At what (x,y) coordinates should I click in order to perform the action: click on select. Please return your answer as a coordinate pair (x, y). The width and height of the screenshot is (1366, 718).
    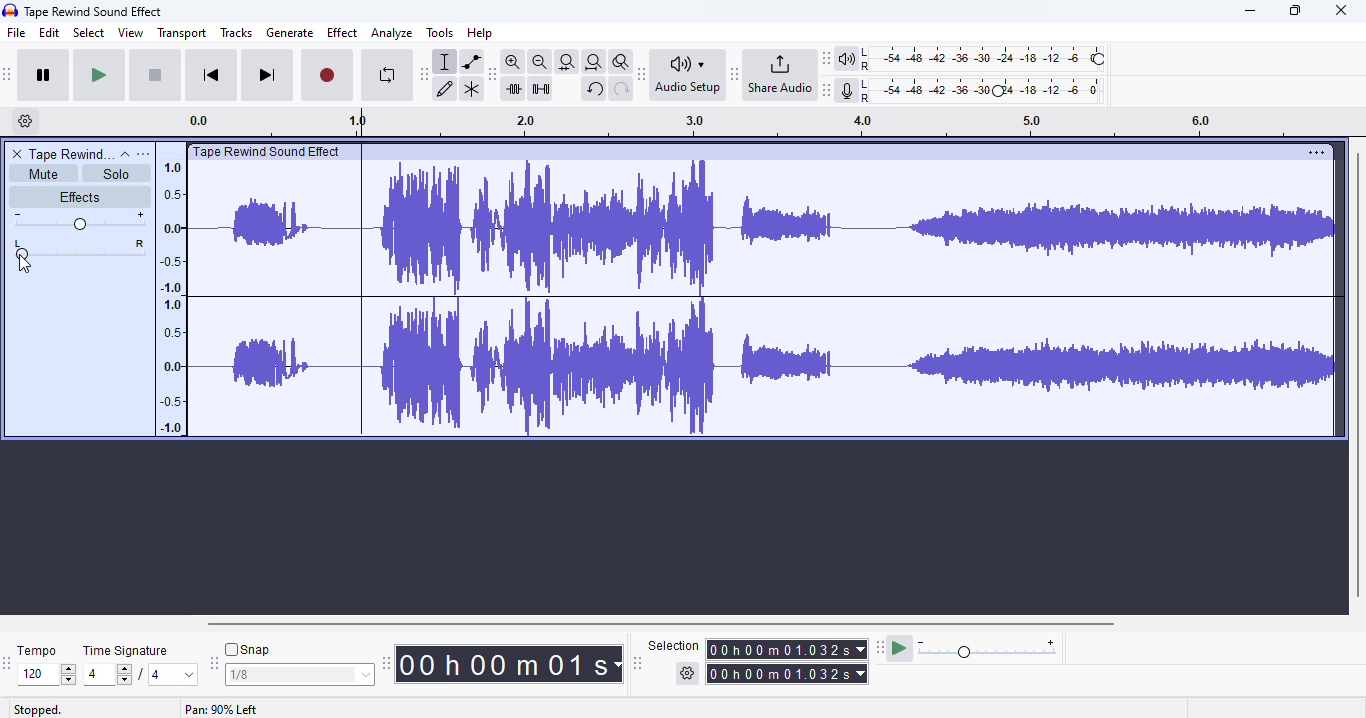
    Looking at the image, I should click on (90, 32).